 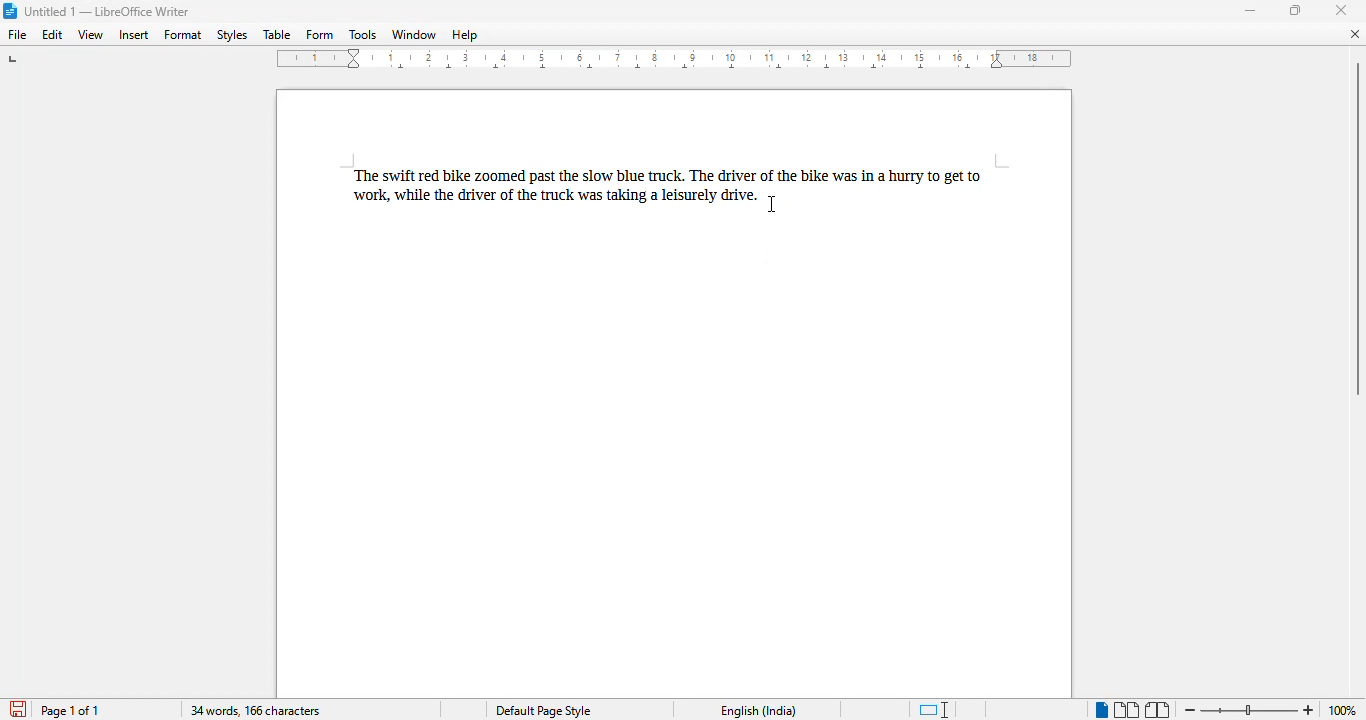 I want to click on ruler, so click(x=675, y=59).